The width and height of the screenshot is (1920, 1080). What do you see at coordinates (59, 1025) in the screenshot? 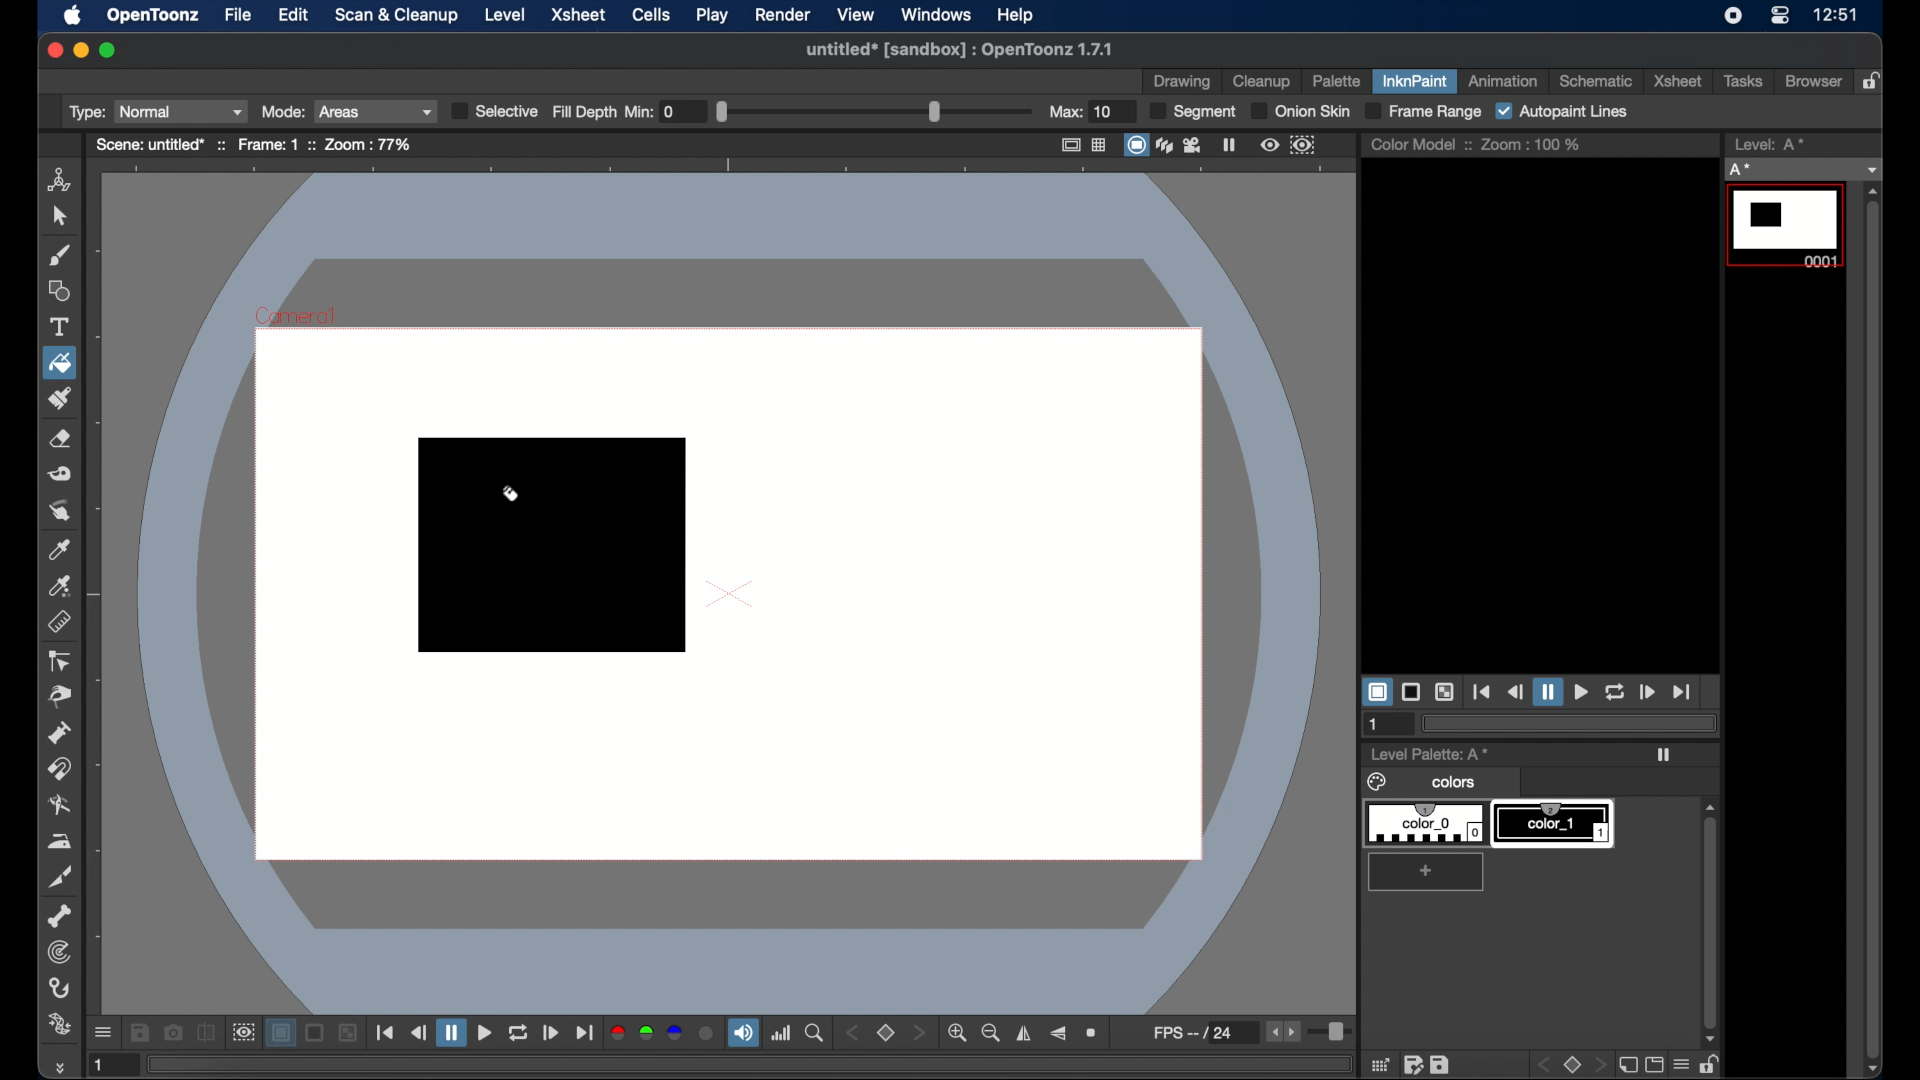
I see `plastic tool` at bounding box center [59, 1025].